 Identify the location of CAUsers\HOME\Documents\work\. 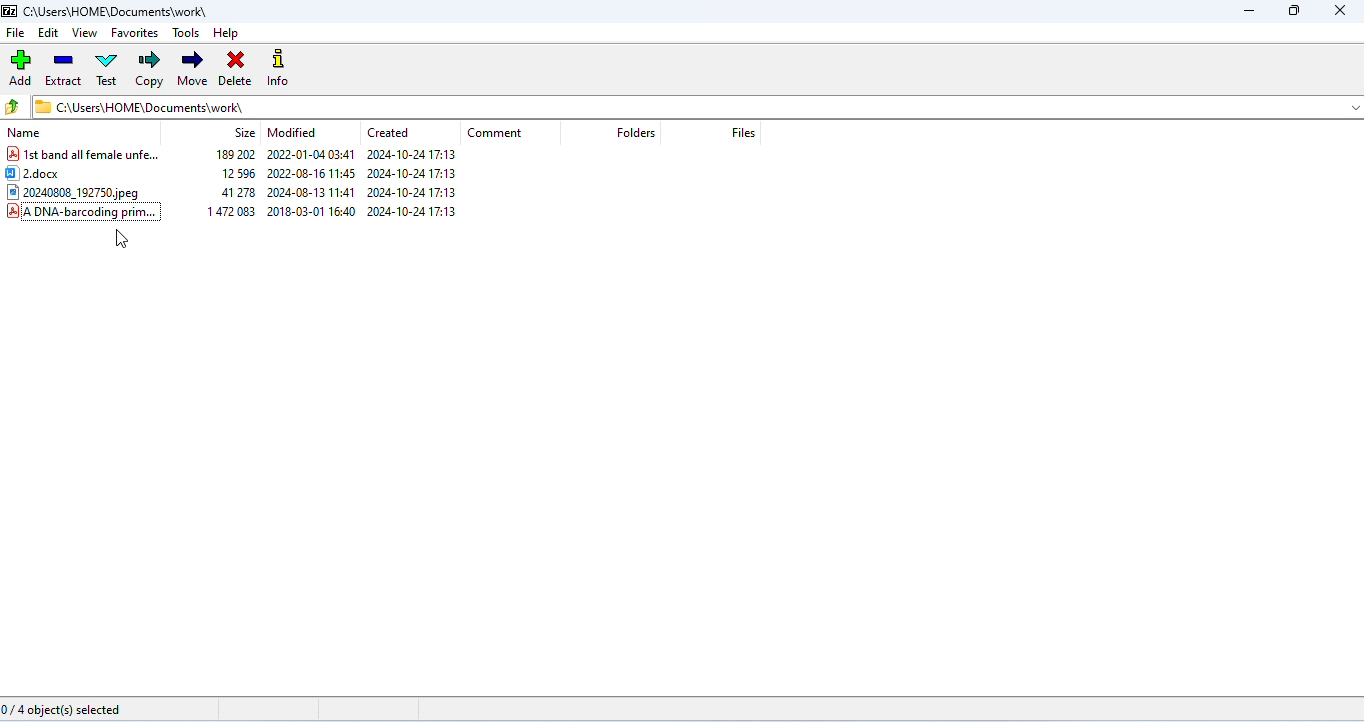
(140, 106).